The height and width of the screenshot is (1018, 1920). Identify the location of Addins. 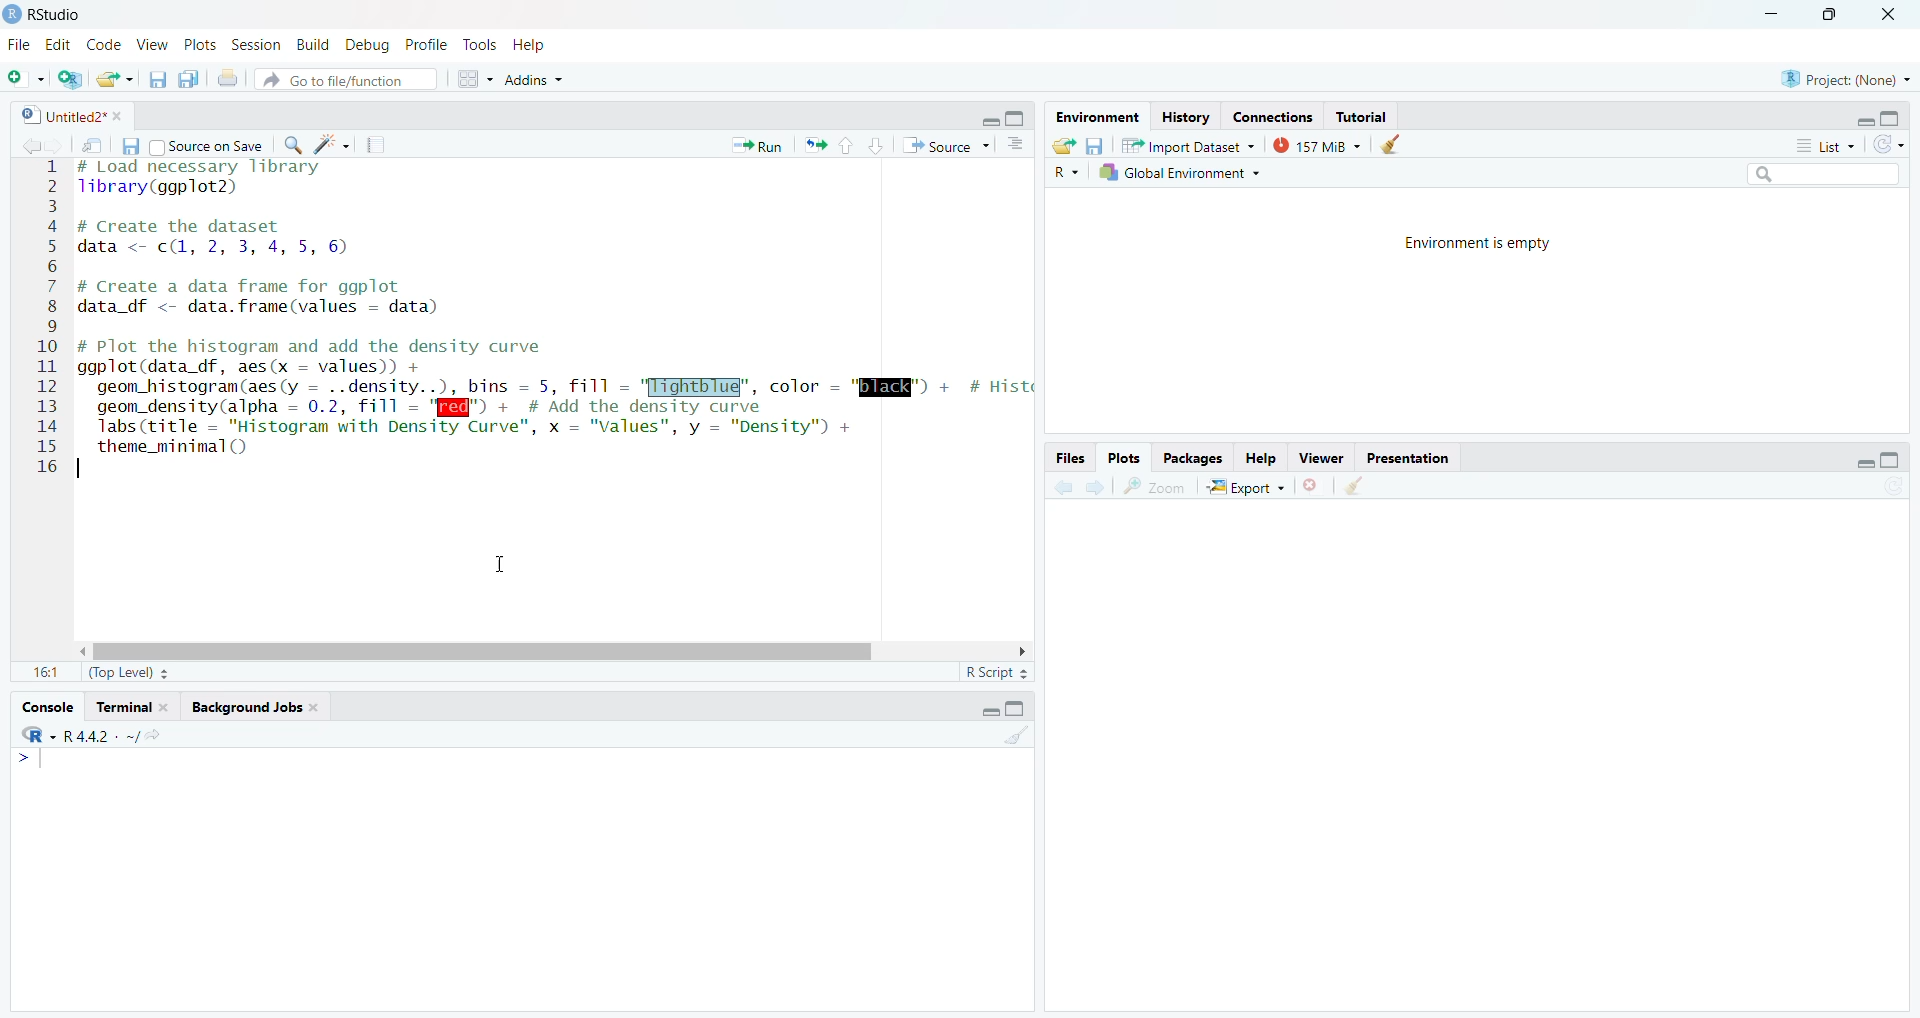
(530, 77).